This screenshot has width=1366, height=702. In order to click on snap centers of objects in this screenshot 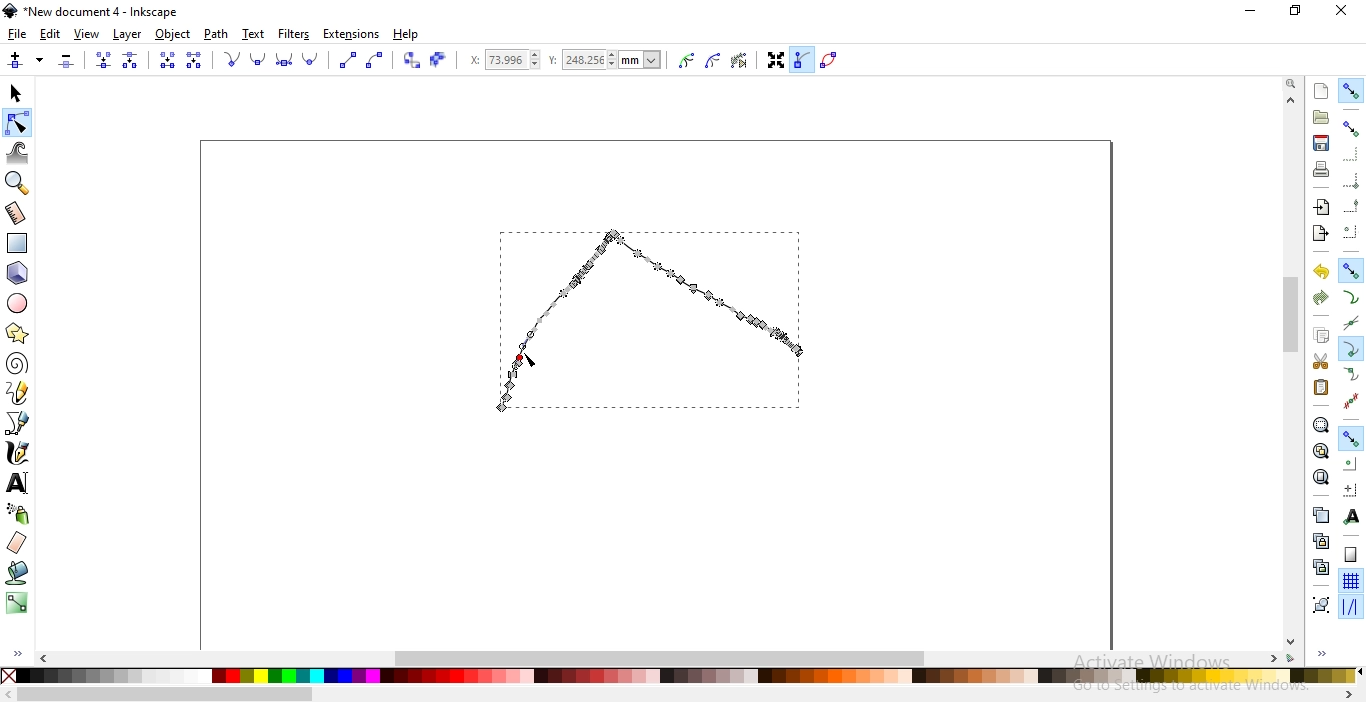, I will do `click(1349, 462)`.